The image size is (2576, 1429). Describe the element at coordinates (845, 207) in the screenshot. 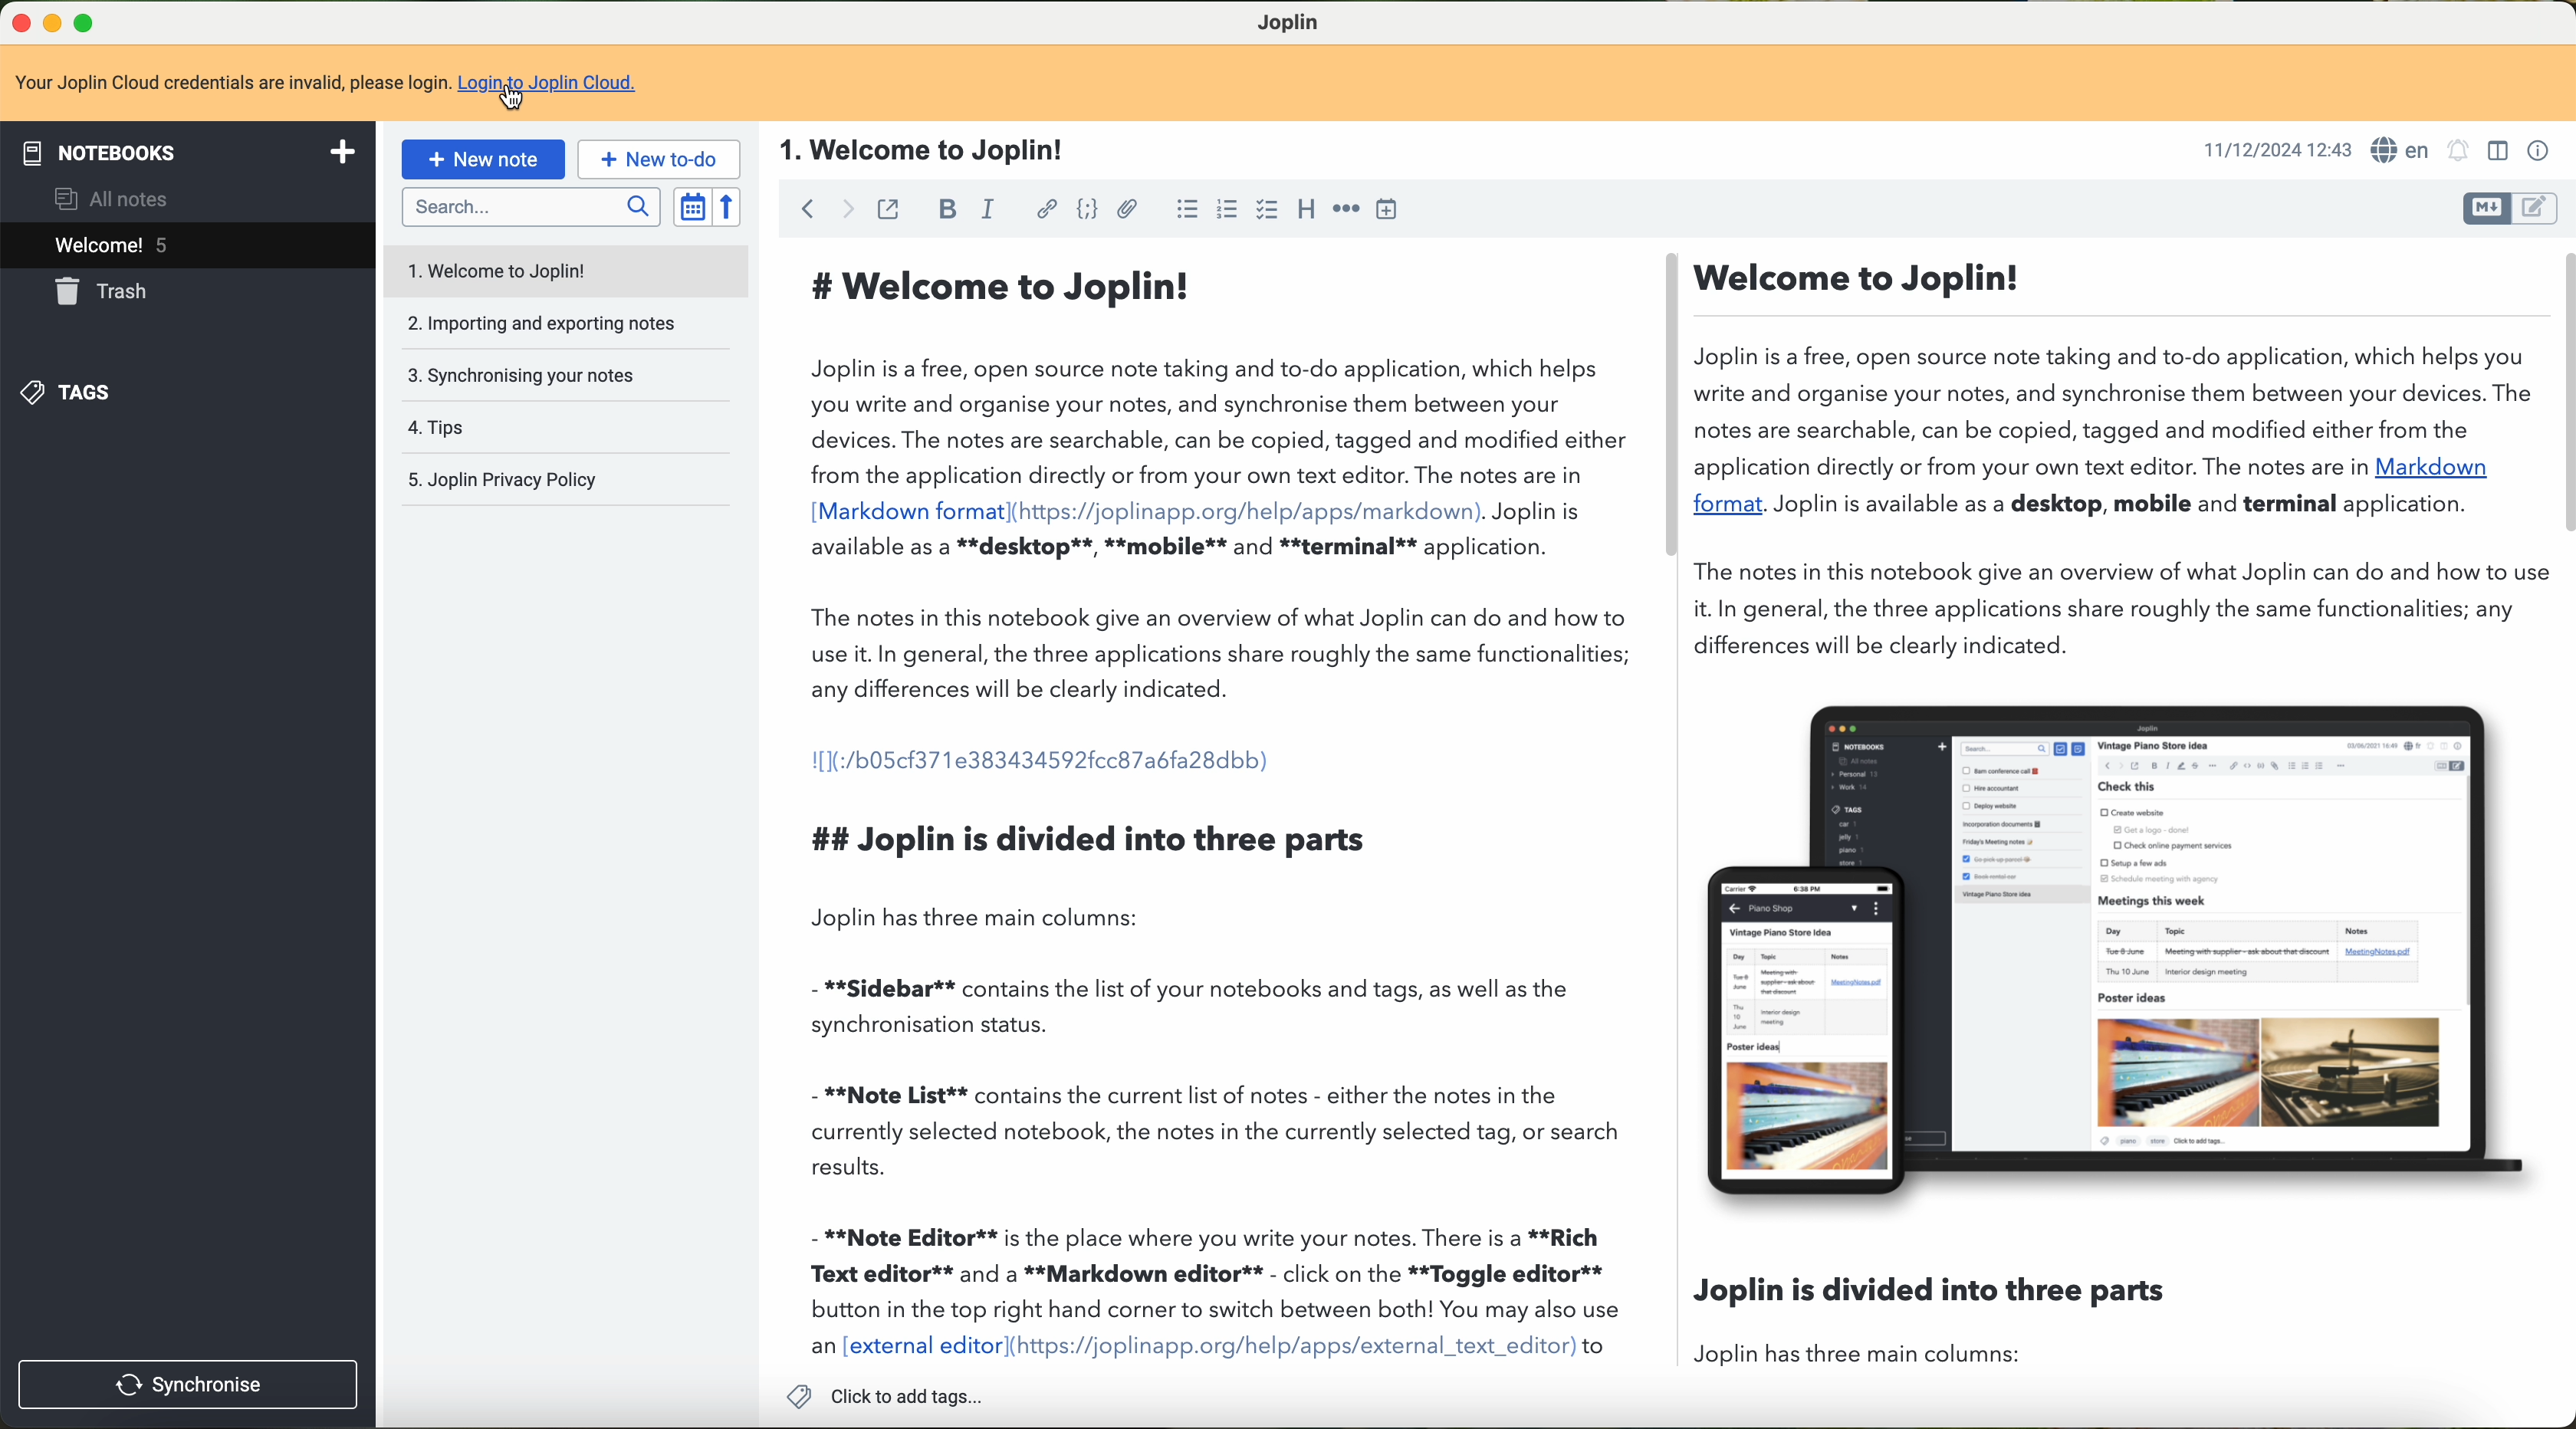

I see `navigate foward ` at that location.